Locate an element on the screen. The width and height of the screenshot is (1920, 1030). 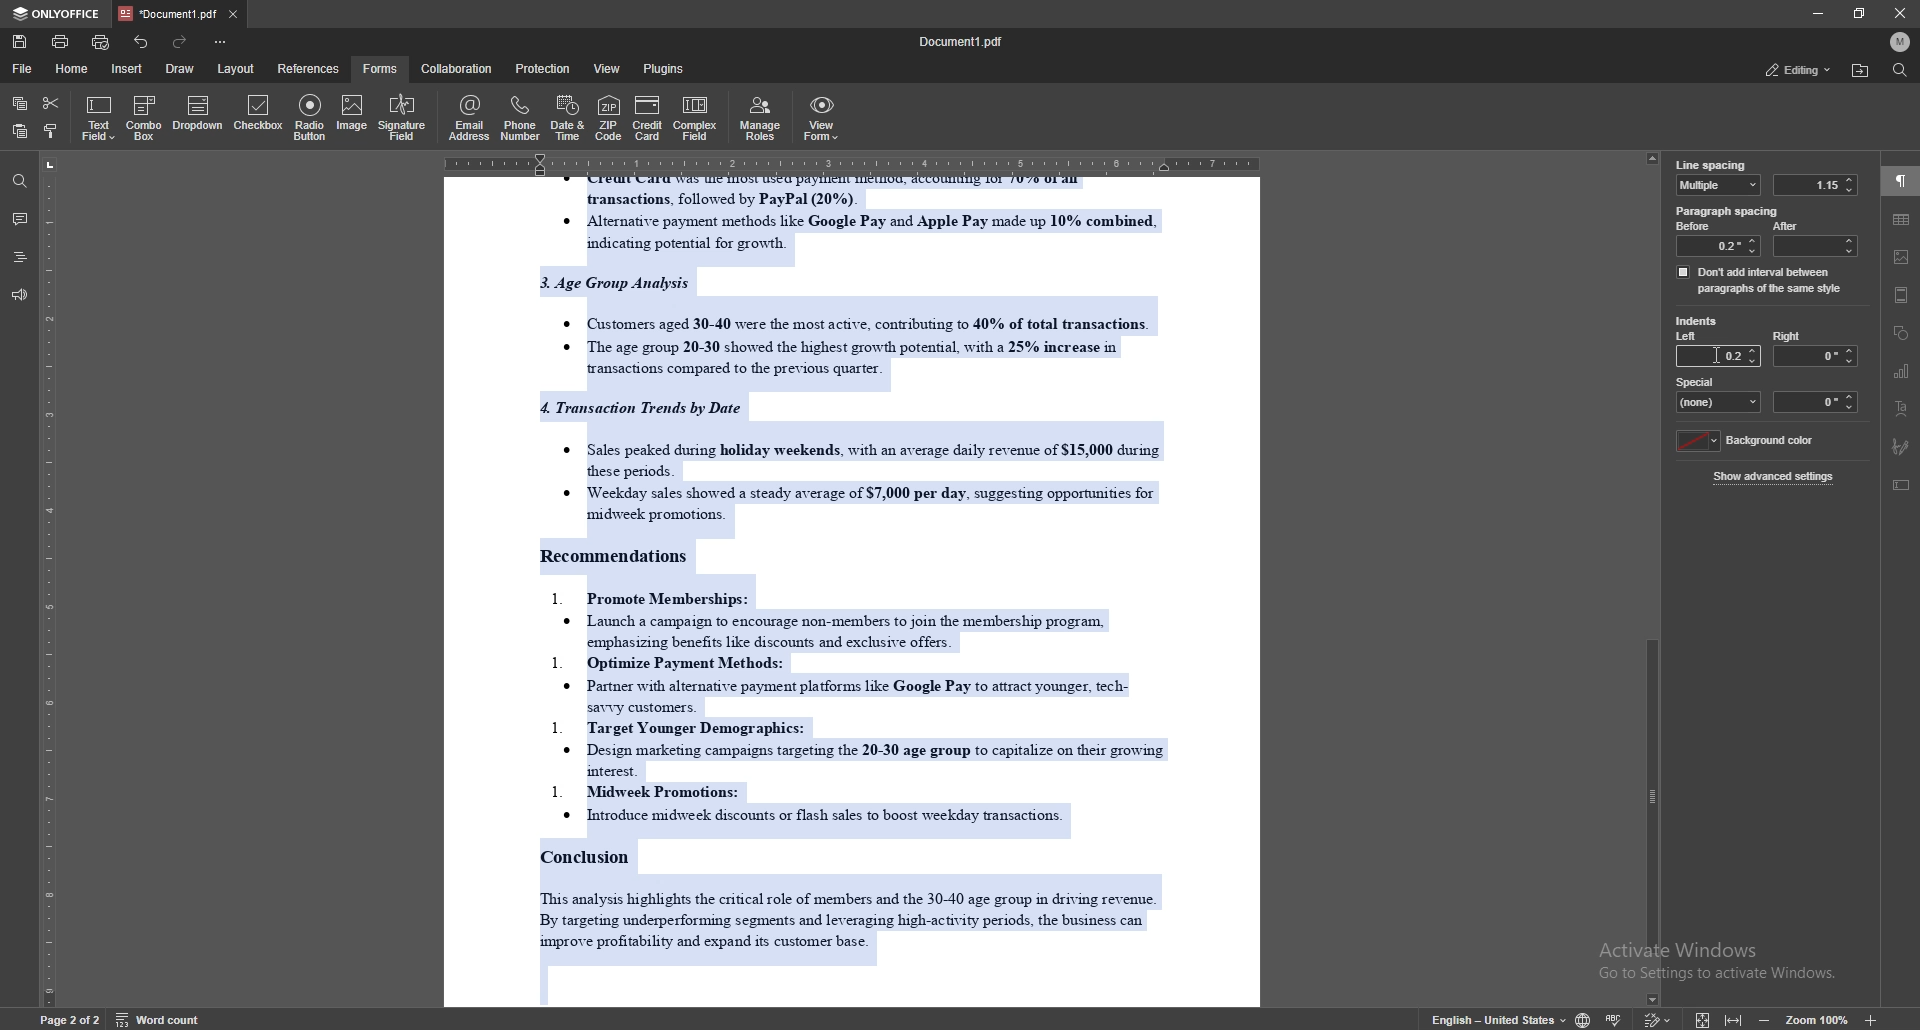
zoom out is located at coordinates (1768, 1017).